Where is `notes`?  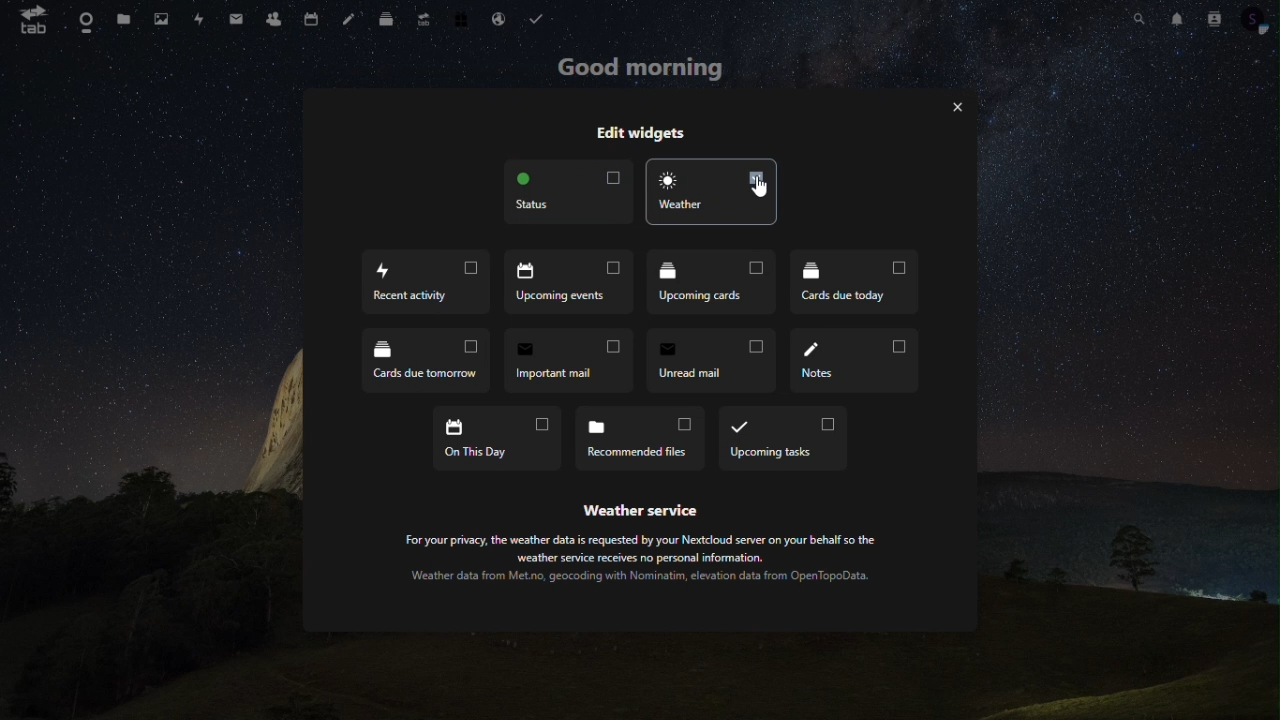
notes is located at coordinates (861, 360).